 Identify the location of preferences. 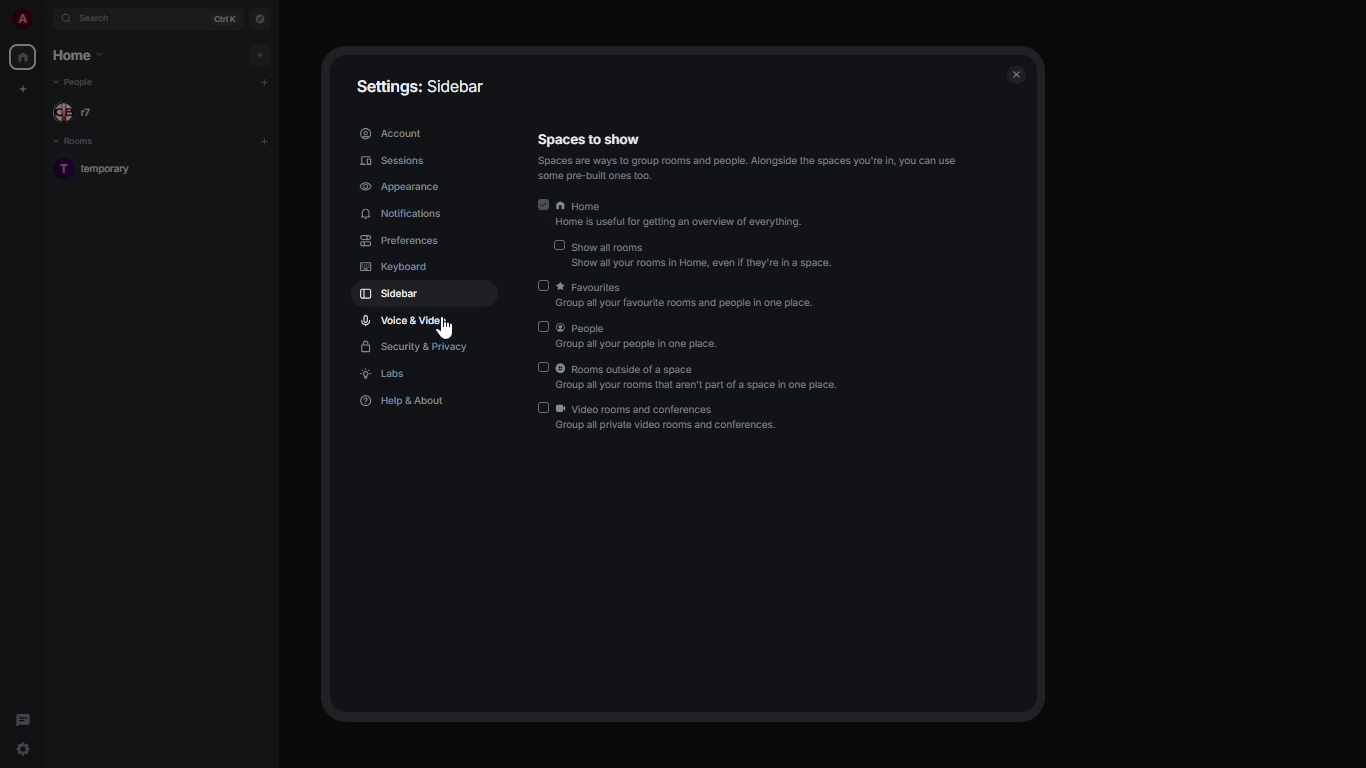
(402, 241).